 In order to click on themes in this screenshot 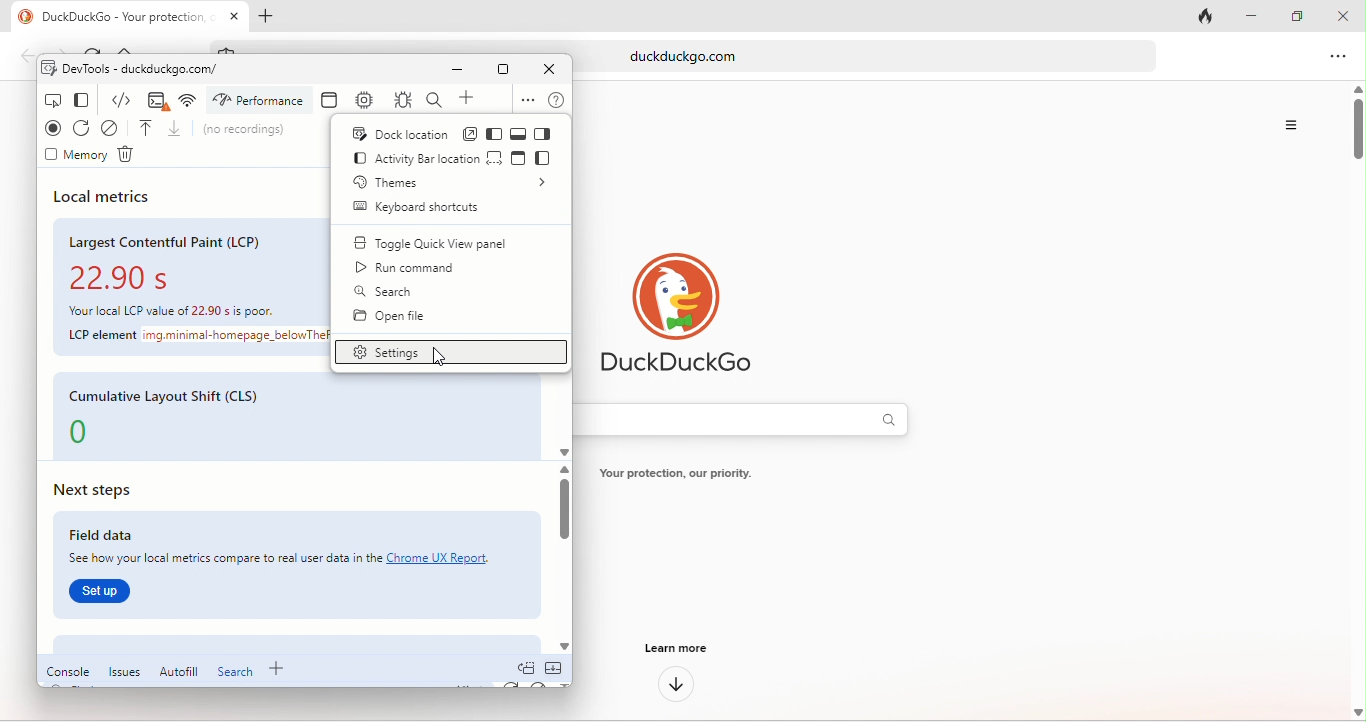, I will do `click(452, 183)`.